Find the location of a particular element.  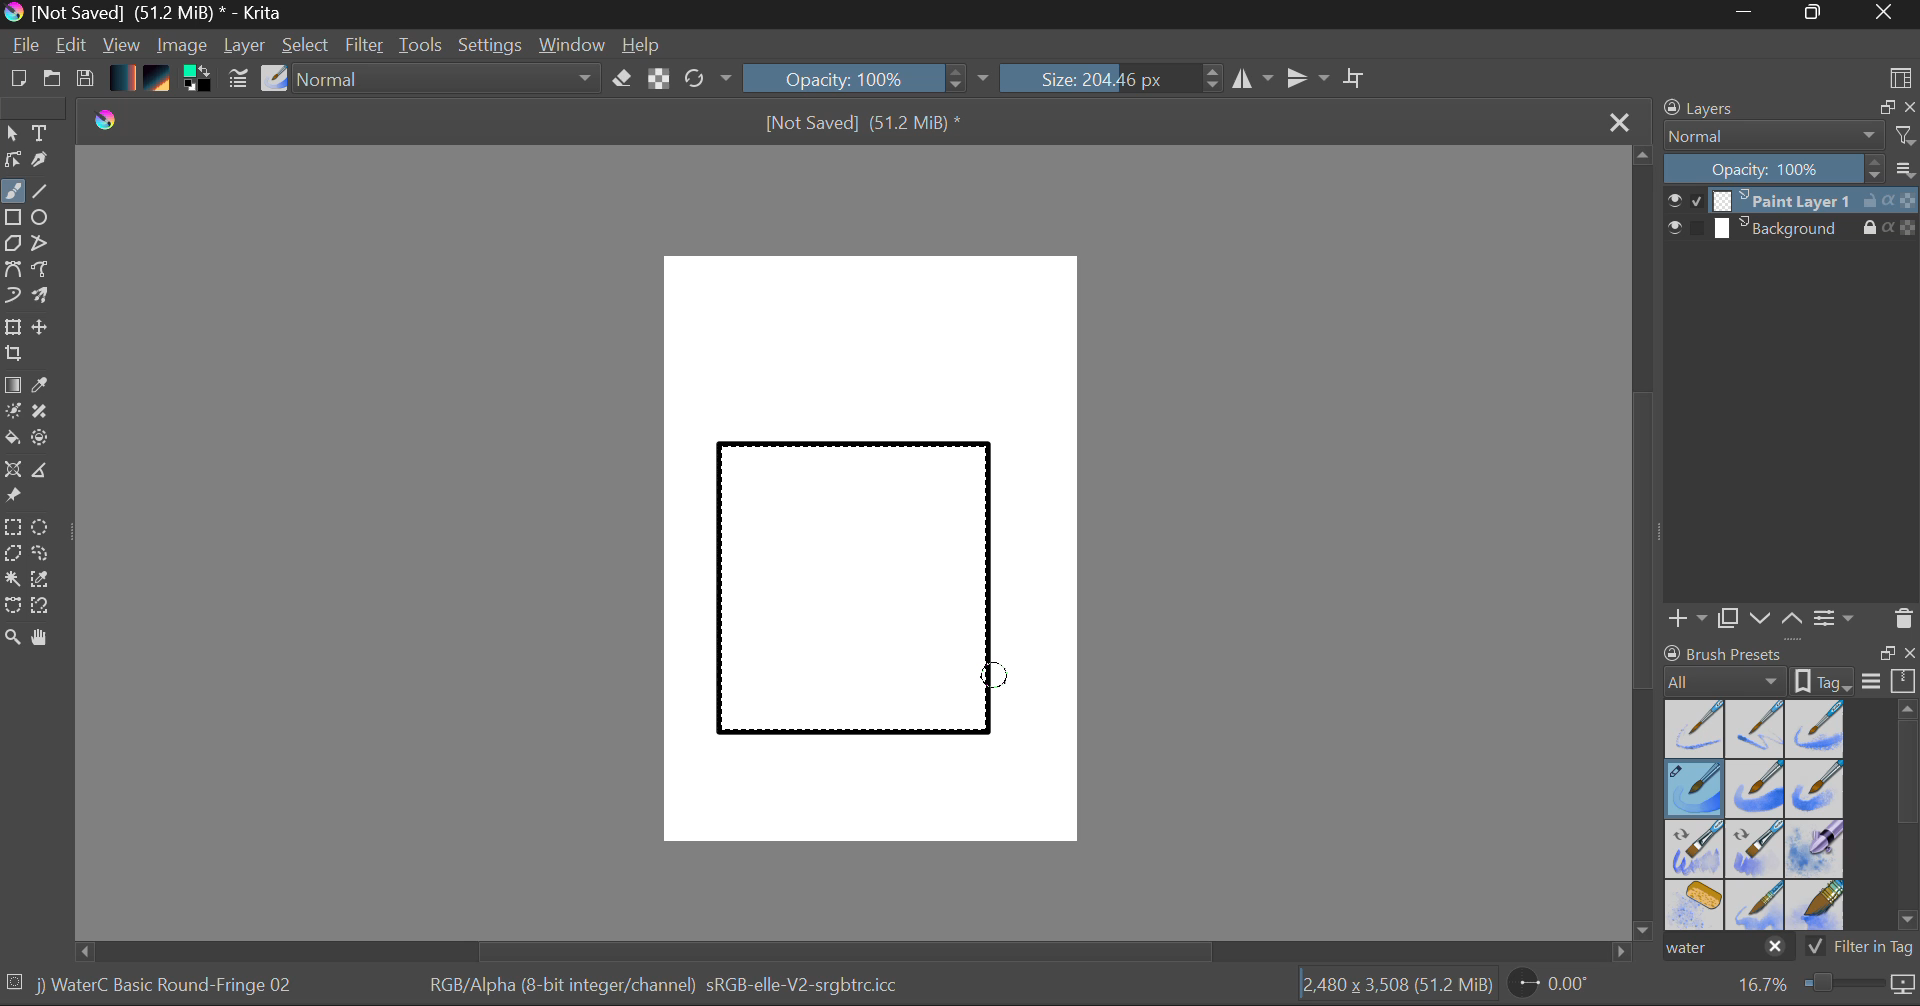

Dynamic Brush is located at coordinates (12, 296).